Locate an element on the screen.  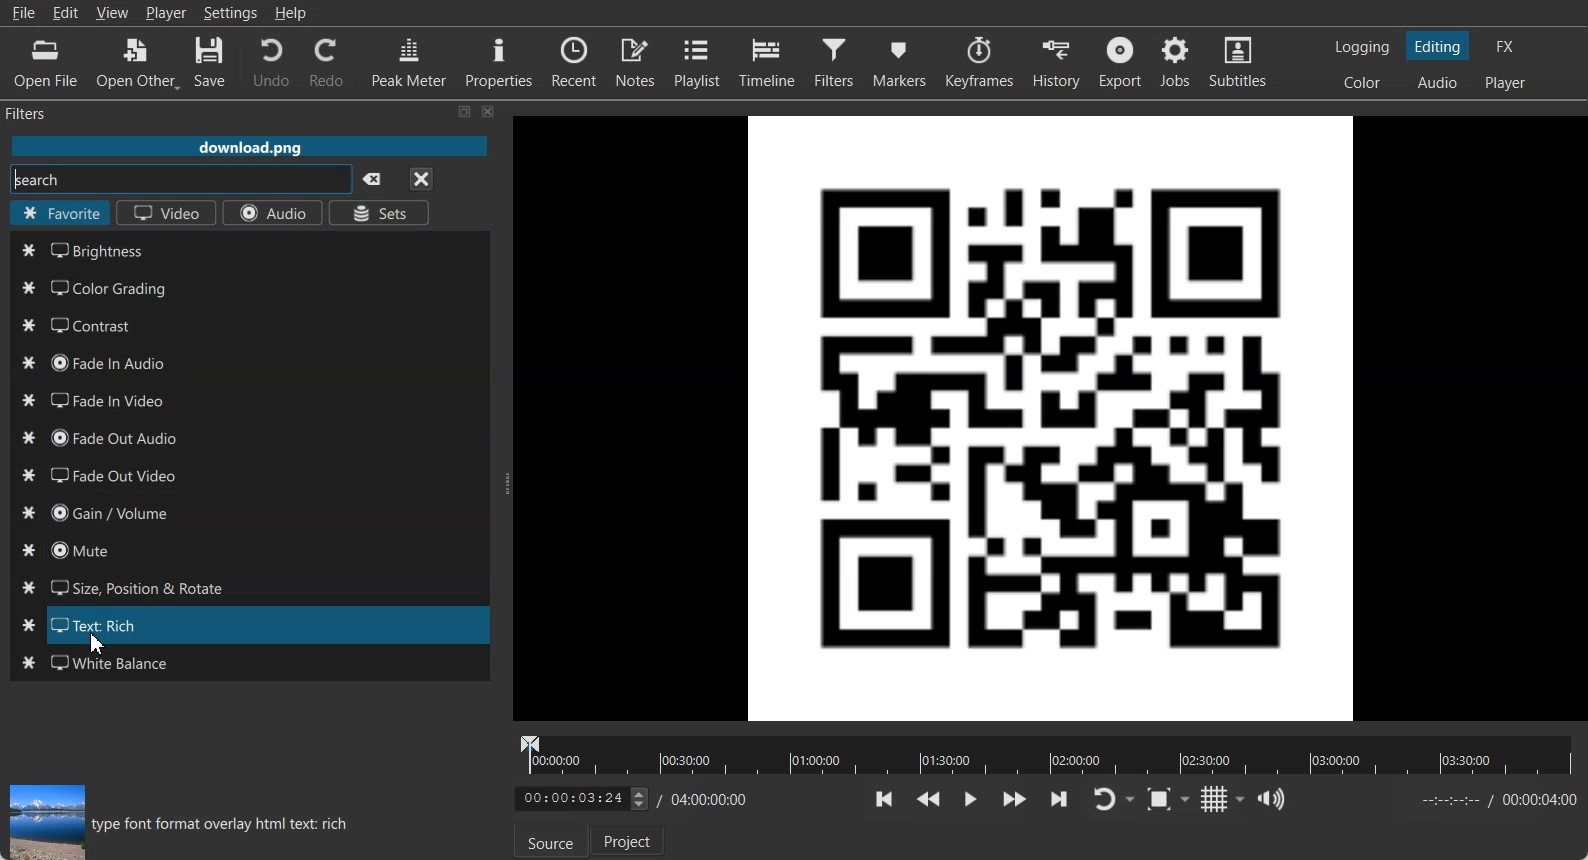
End time  is located at coordinates (1494, 800).